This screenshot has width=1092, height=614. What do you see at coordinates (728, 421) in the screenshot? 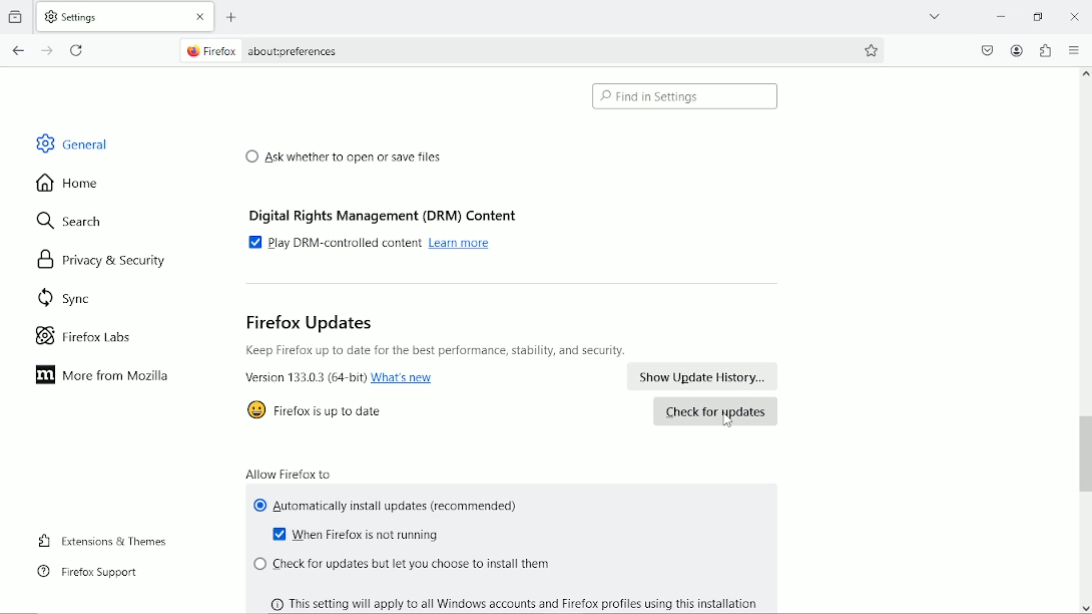
I see `Cursor Position AFTER_LAST_ACTION` at bounding box center [728, 421].